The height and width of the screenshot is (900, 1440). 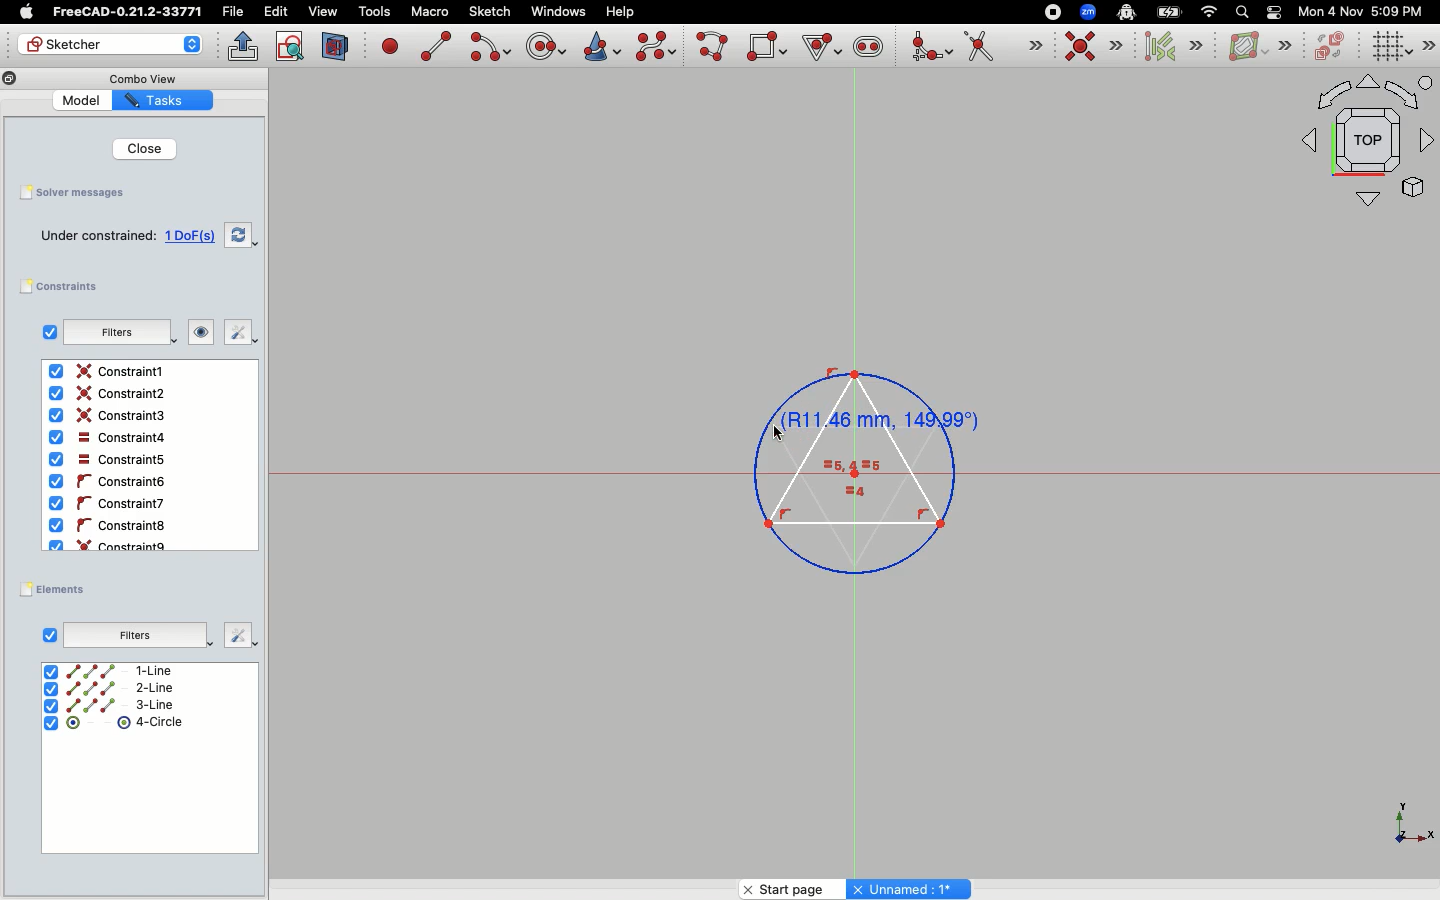 What do you see at coordinates (58, 589) in the screenshot?
I see `Elements` at bounding box center [58, 589].